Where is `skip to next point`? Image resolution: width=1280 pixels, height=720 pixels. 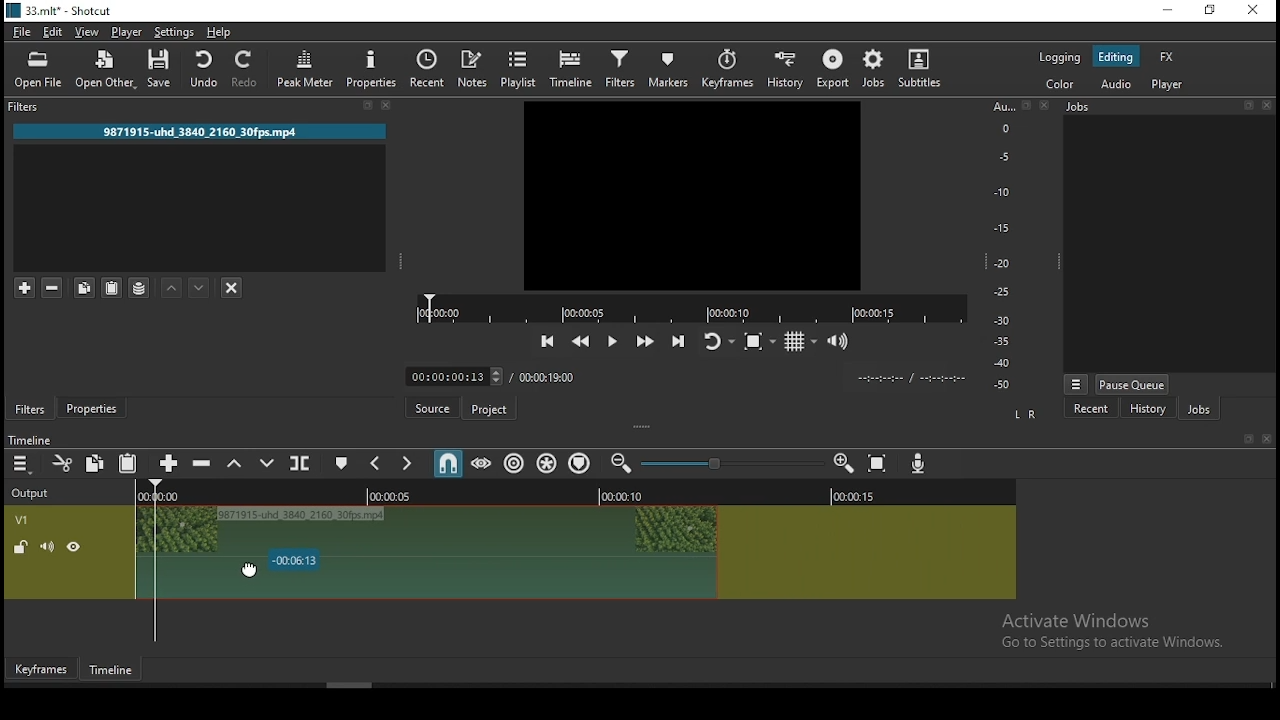
skip to next point is located at coordinates (678, 339).